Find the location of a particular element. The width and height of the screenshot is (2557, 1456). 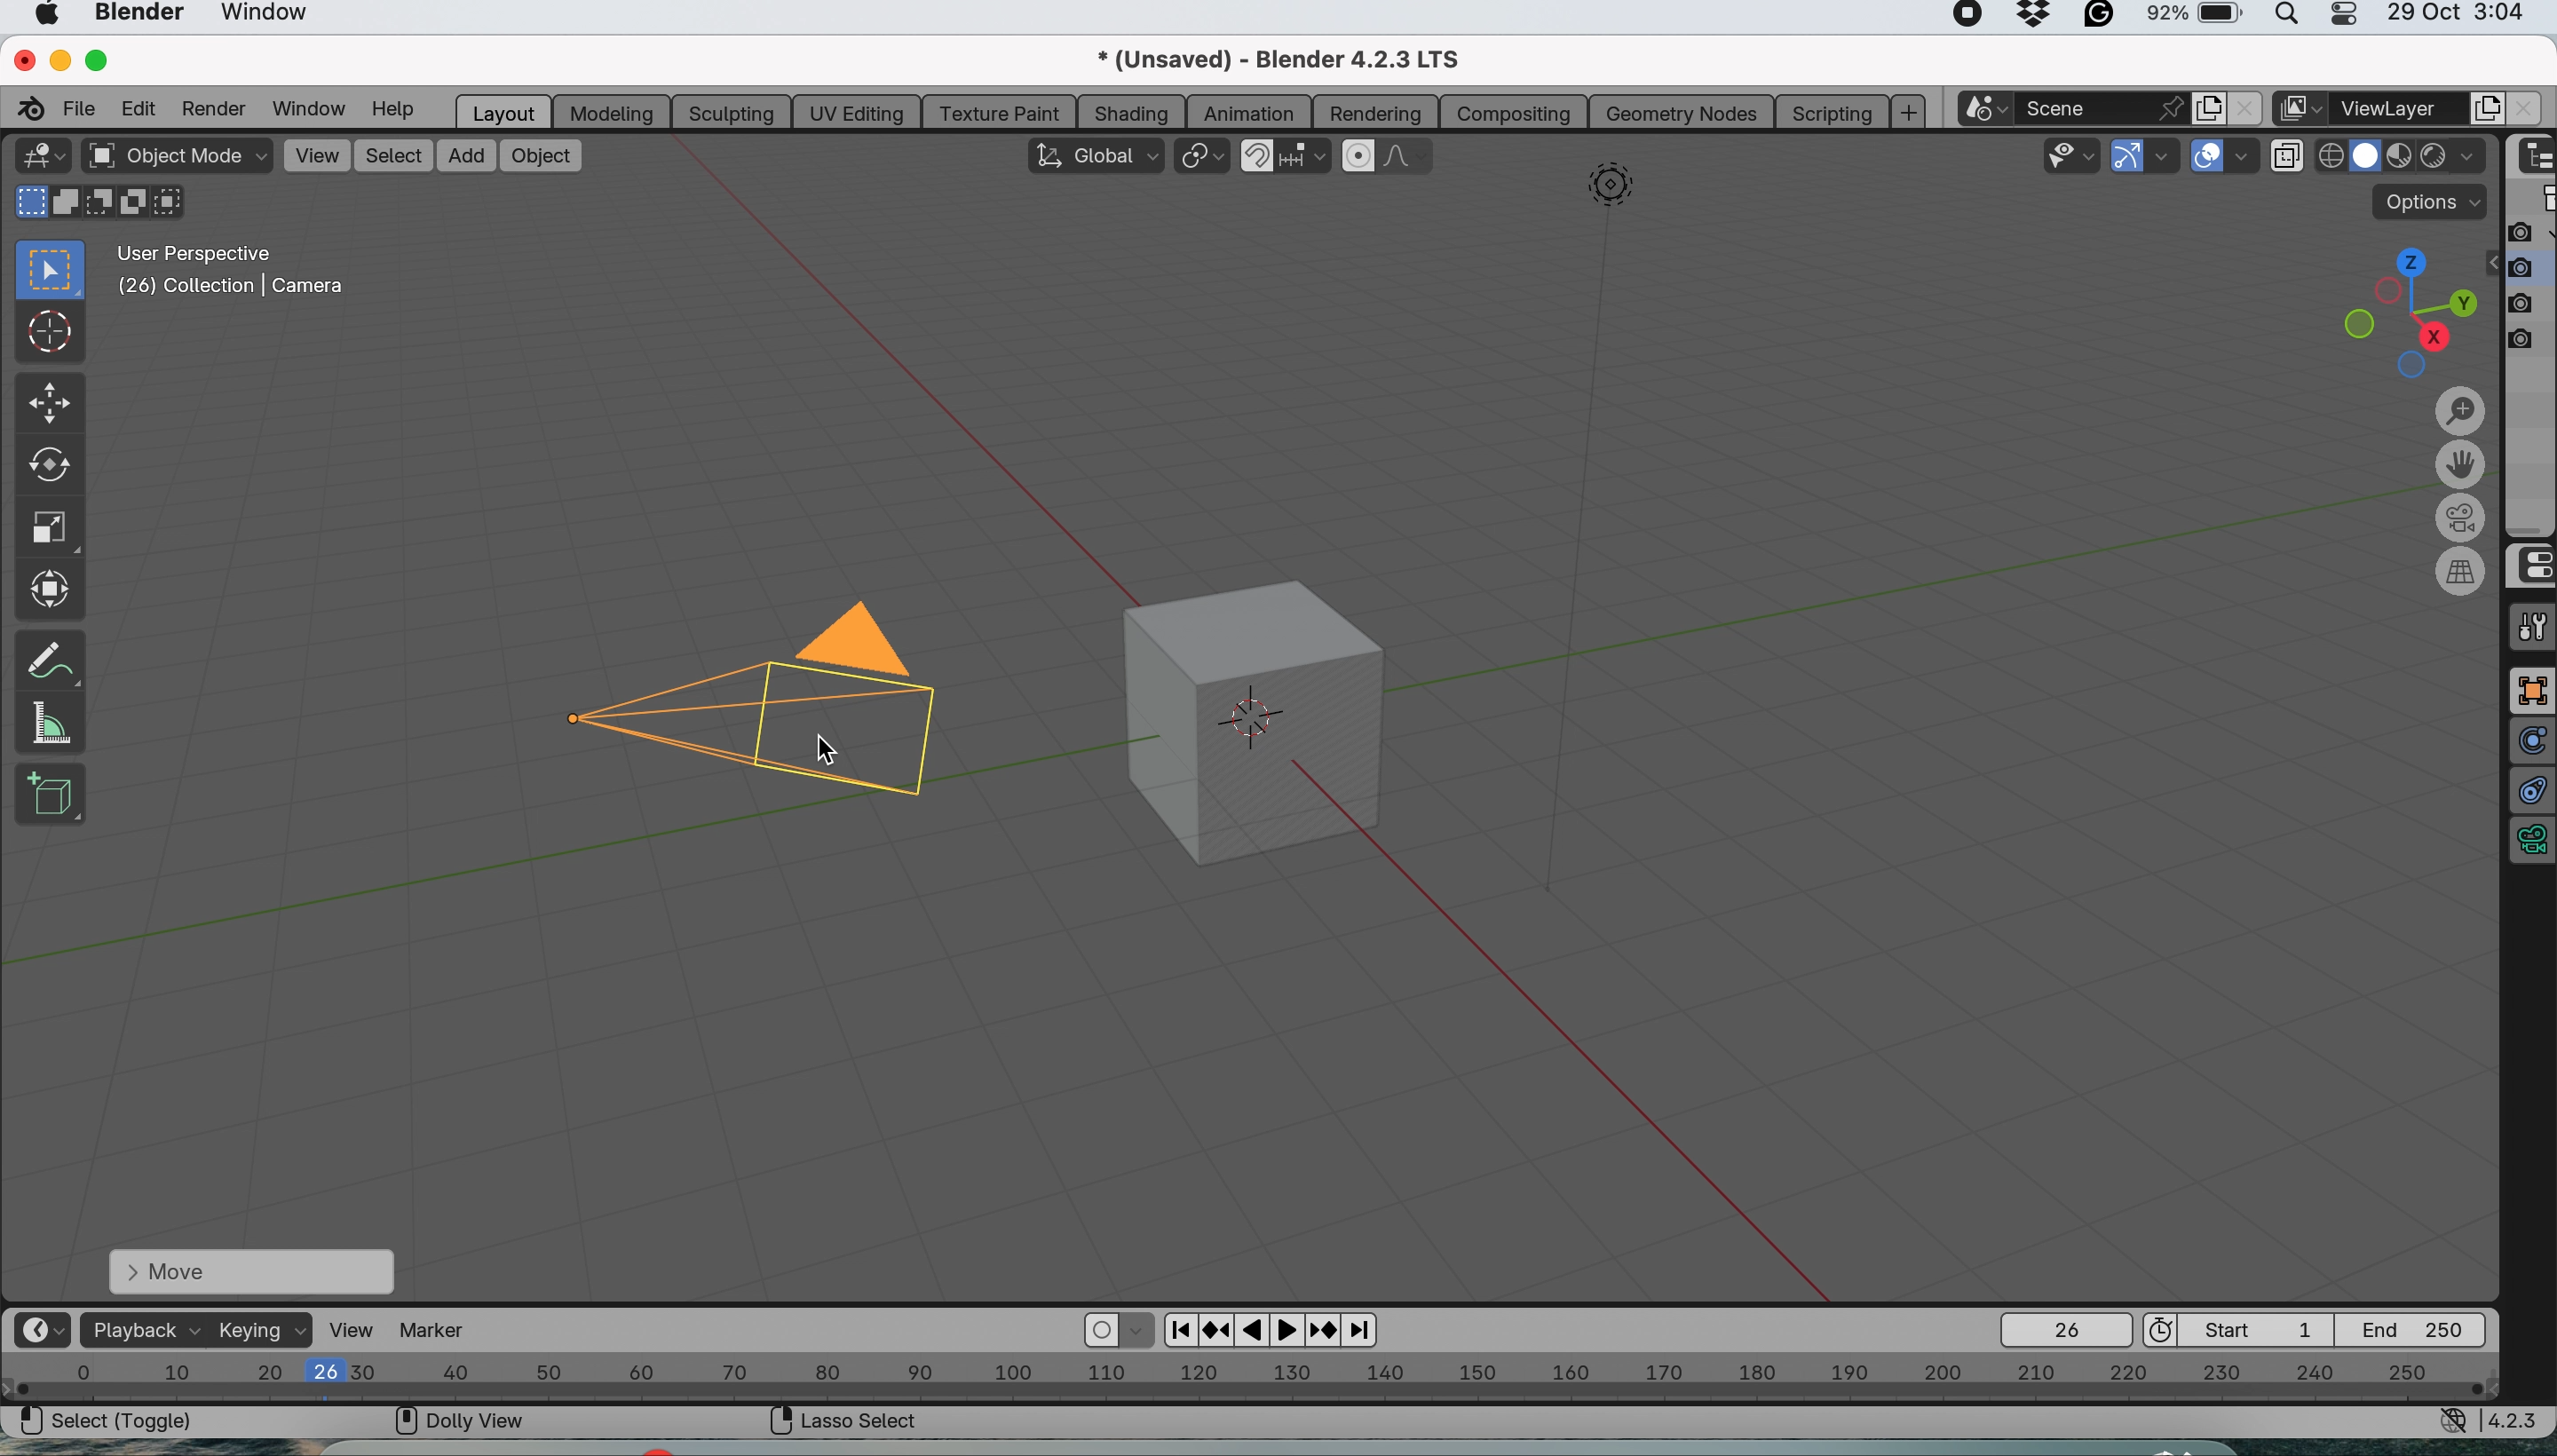

gizmos is located at coordinates (2166, 158).